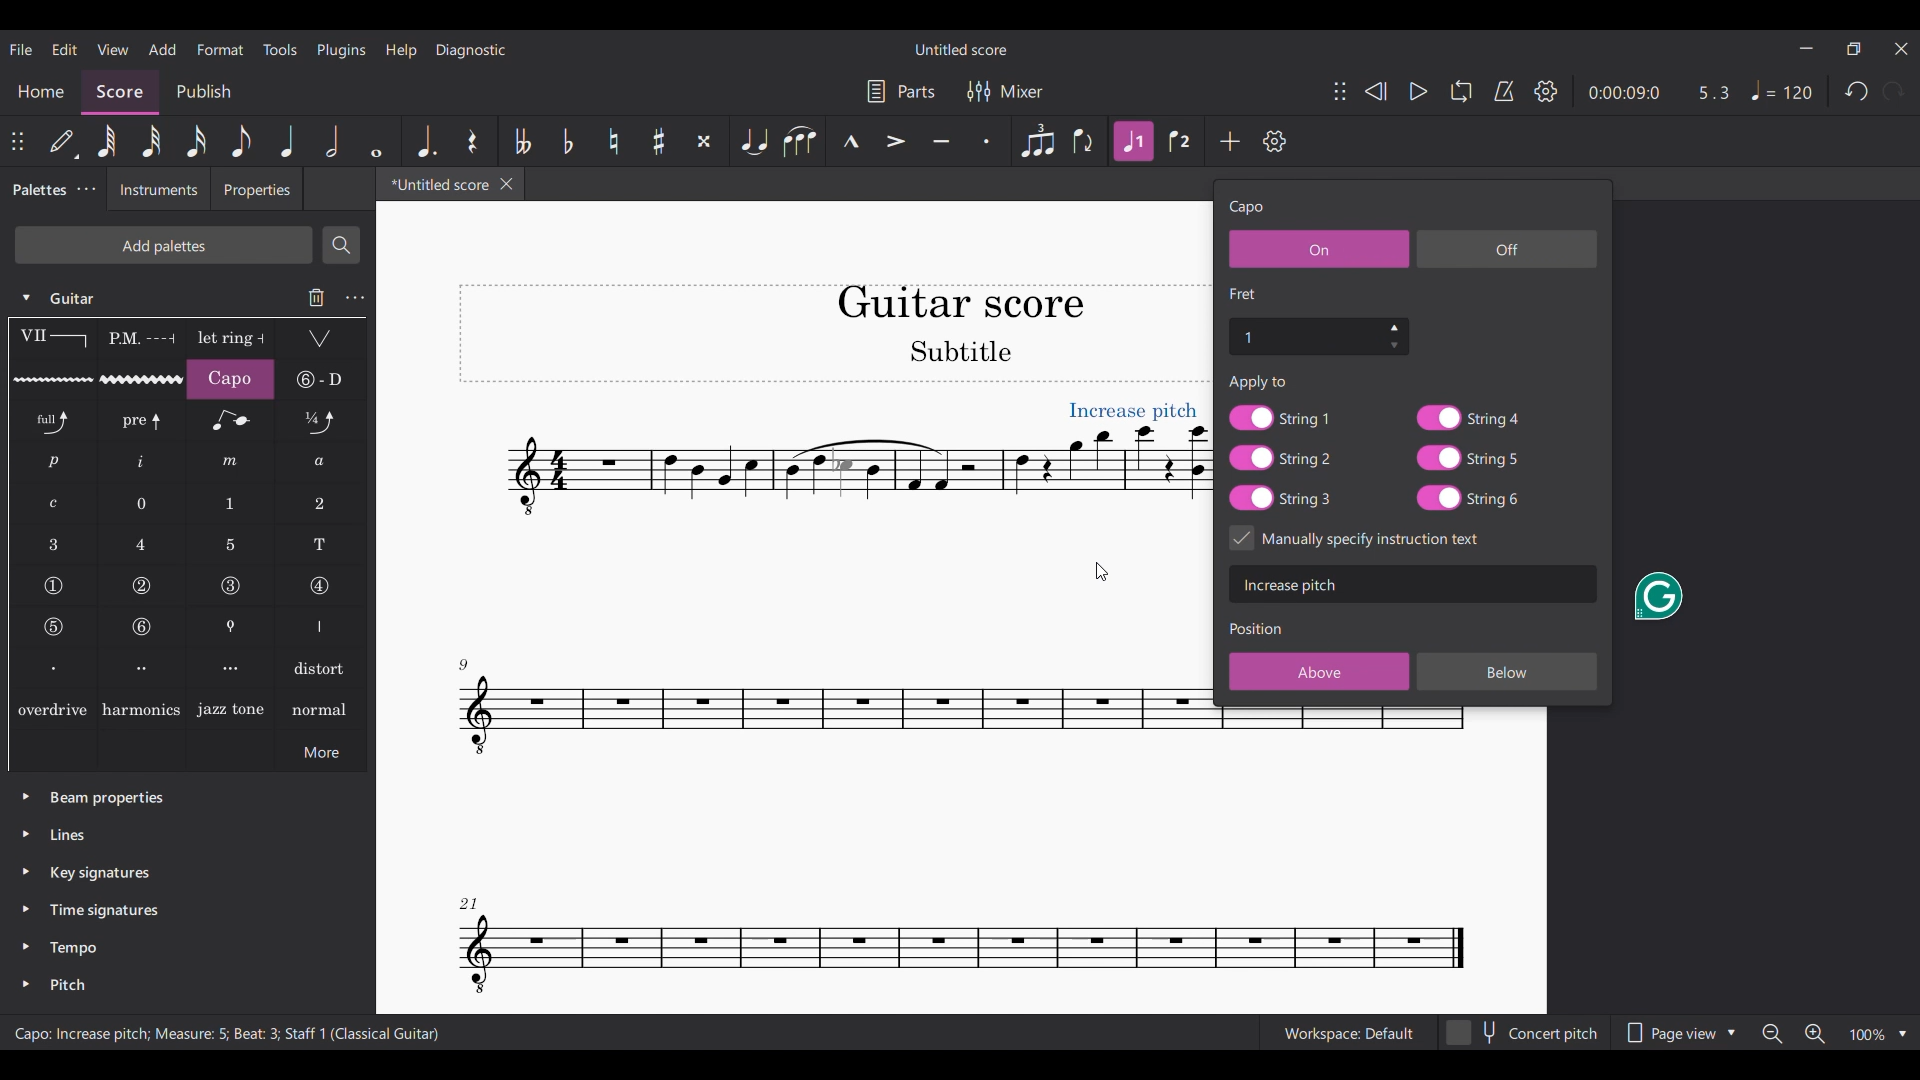 This screenshot has width=1920, height=1080. I want to click on String number 1, so click(53, 586).